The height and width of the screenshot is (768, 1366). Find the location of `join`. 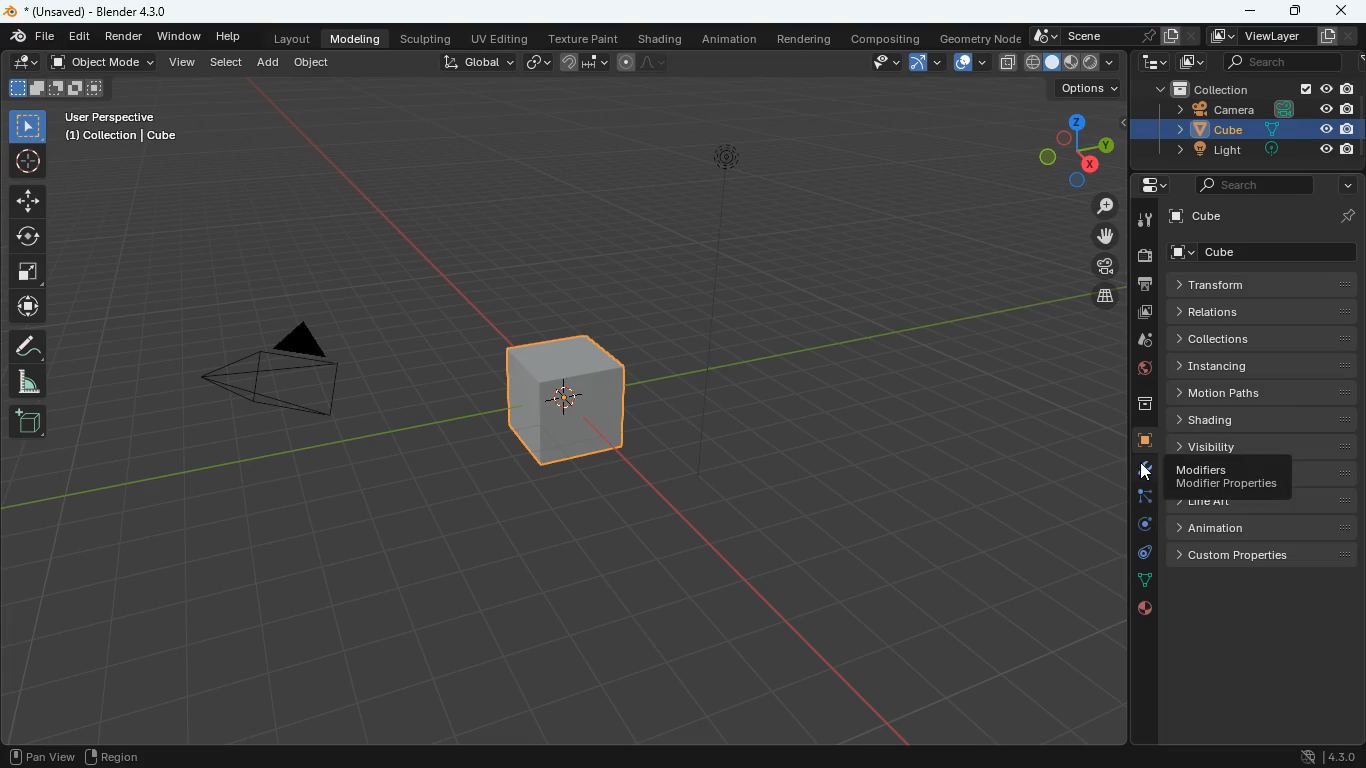

join is located at coordinates (585, 62).